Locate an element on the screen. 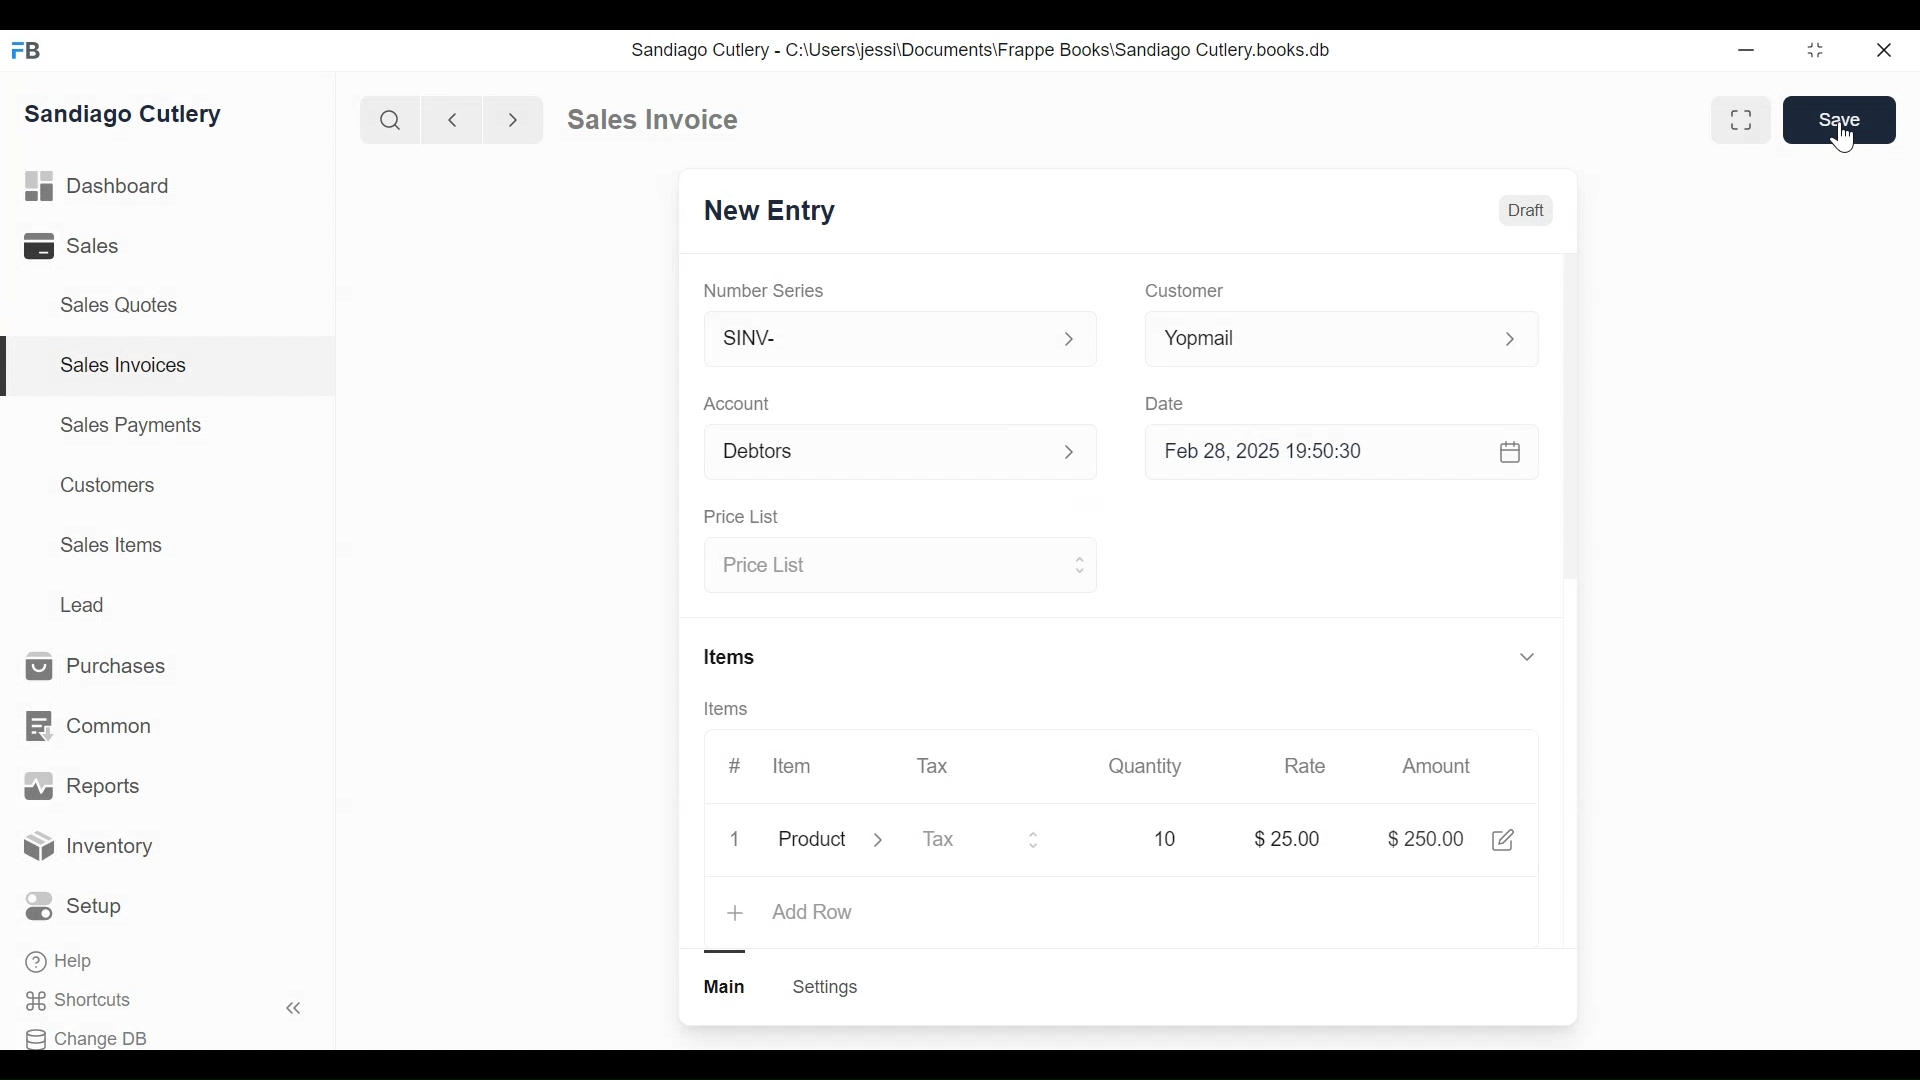 This screenshot has height=1080, width=1920. Sales is located at coordinates (75, 245).